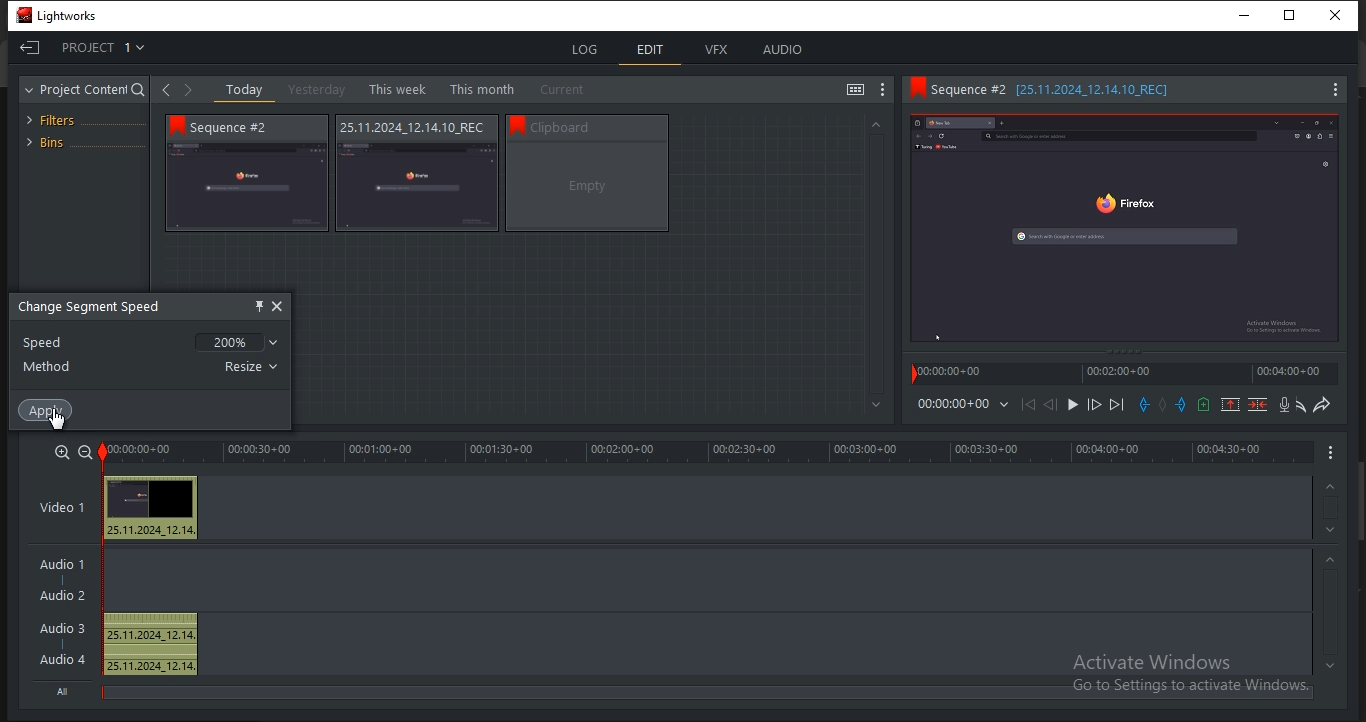 Image resolution: width=1366 pixels, height=722 pixels. What do you see at coordinates (1251, 14) in the screenshot?
I see `minimize` at bounding box center [1251, 14].